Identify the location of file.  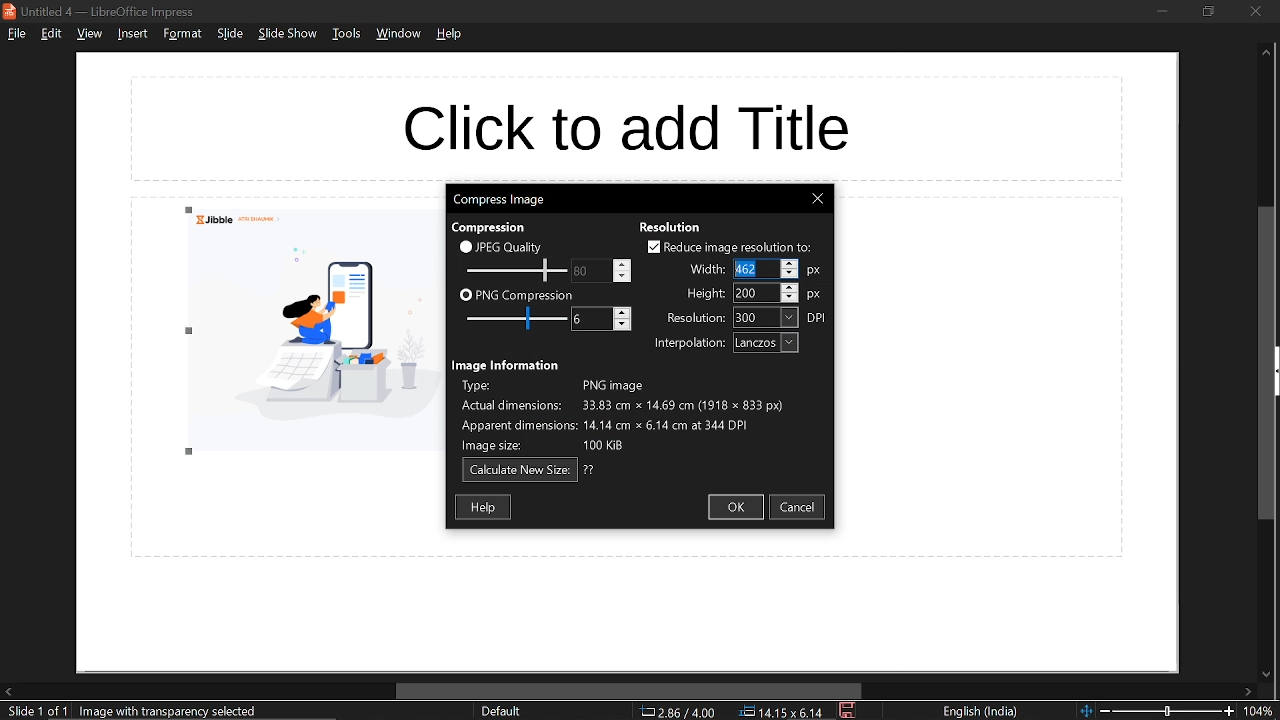
(16, 33).